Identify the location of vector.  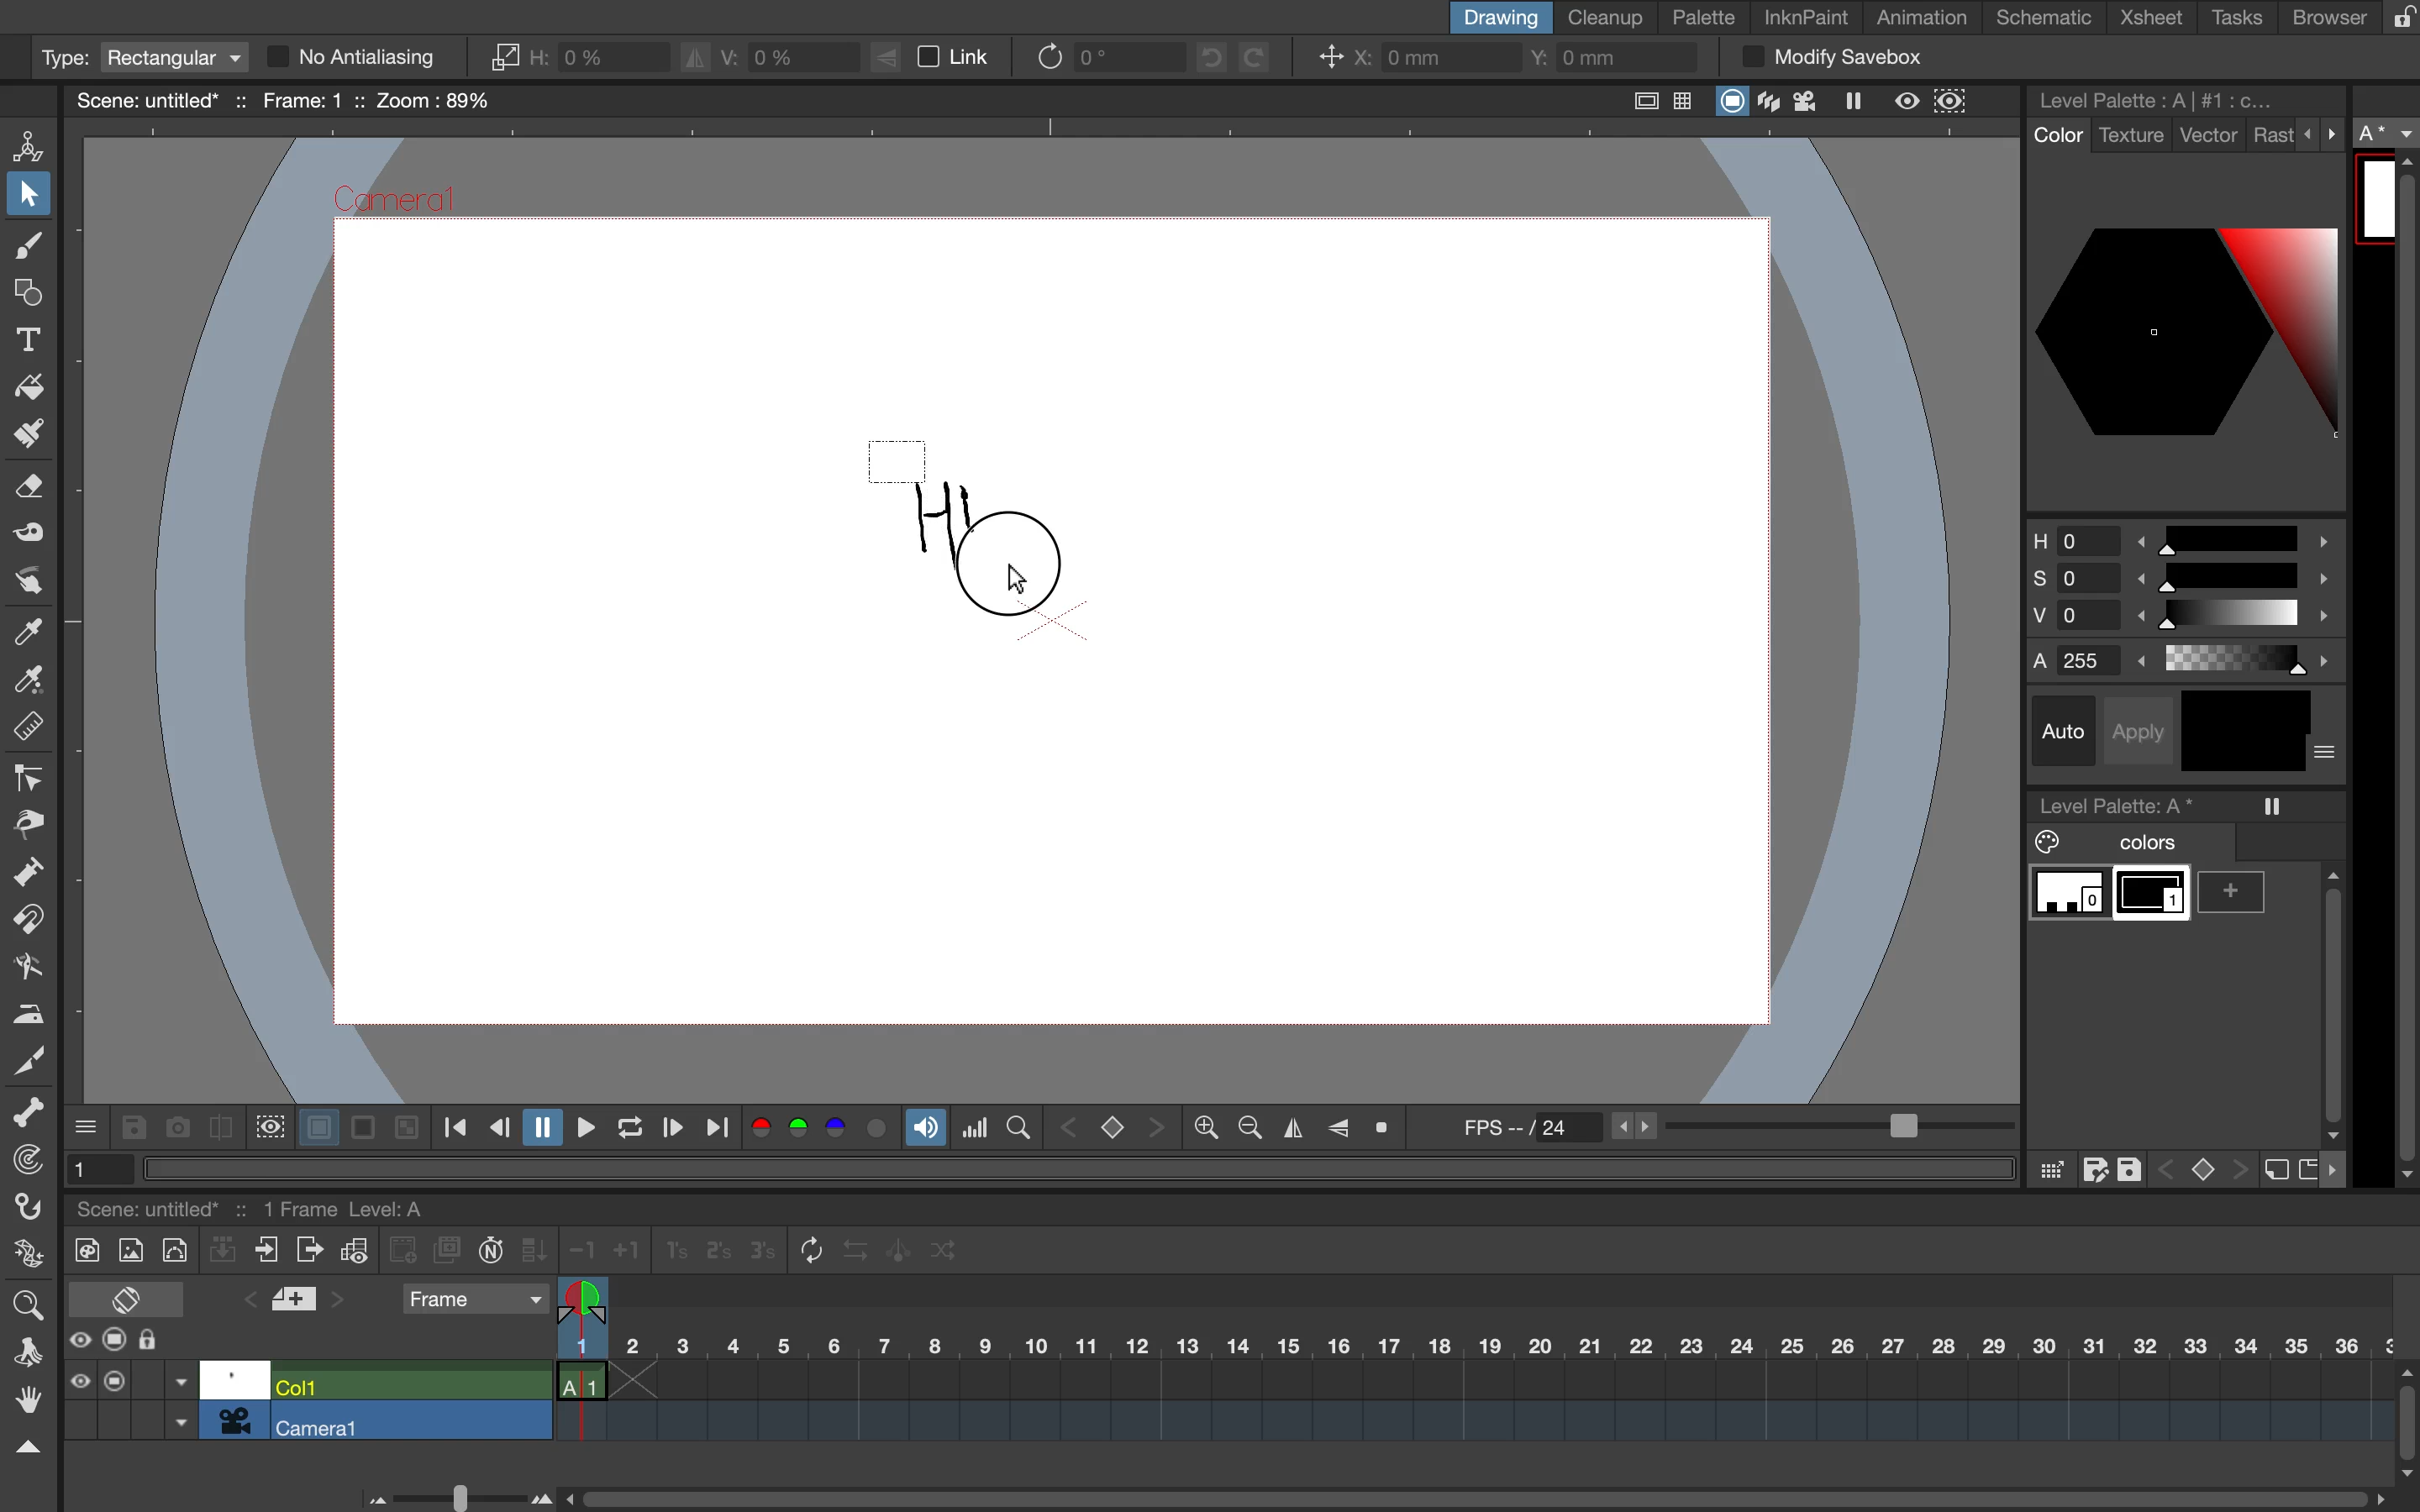
(2209, 137).